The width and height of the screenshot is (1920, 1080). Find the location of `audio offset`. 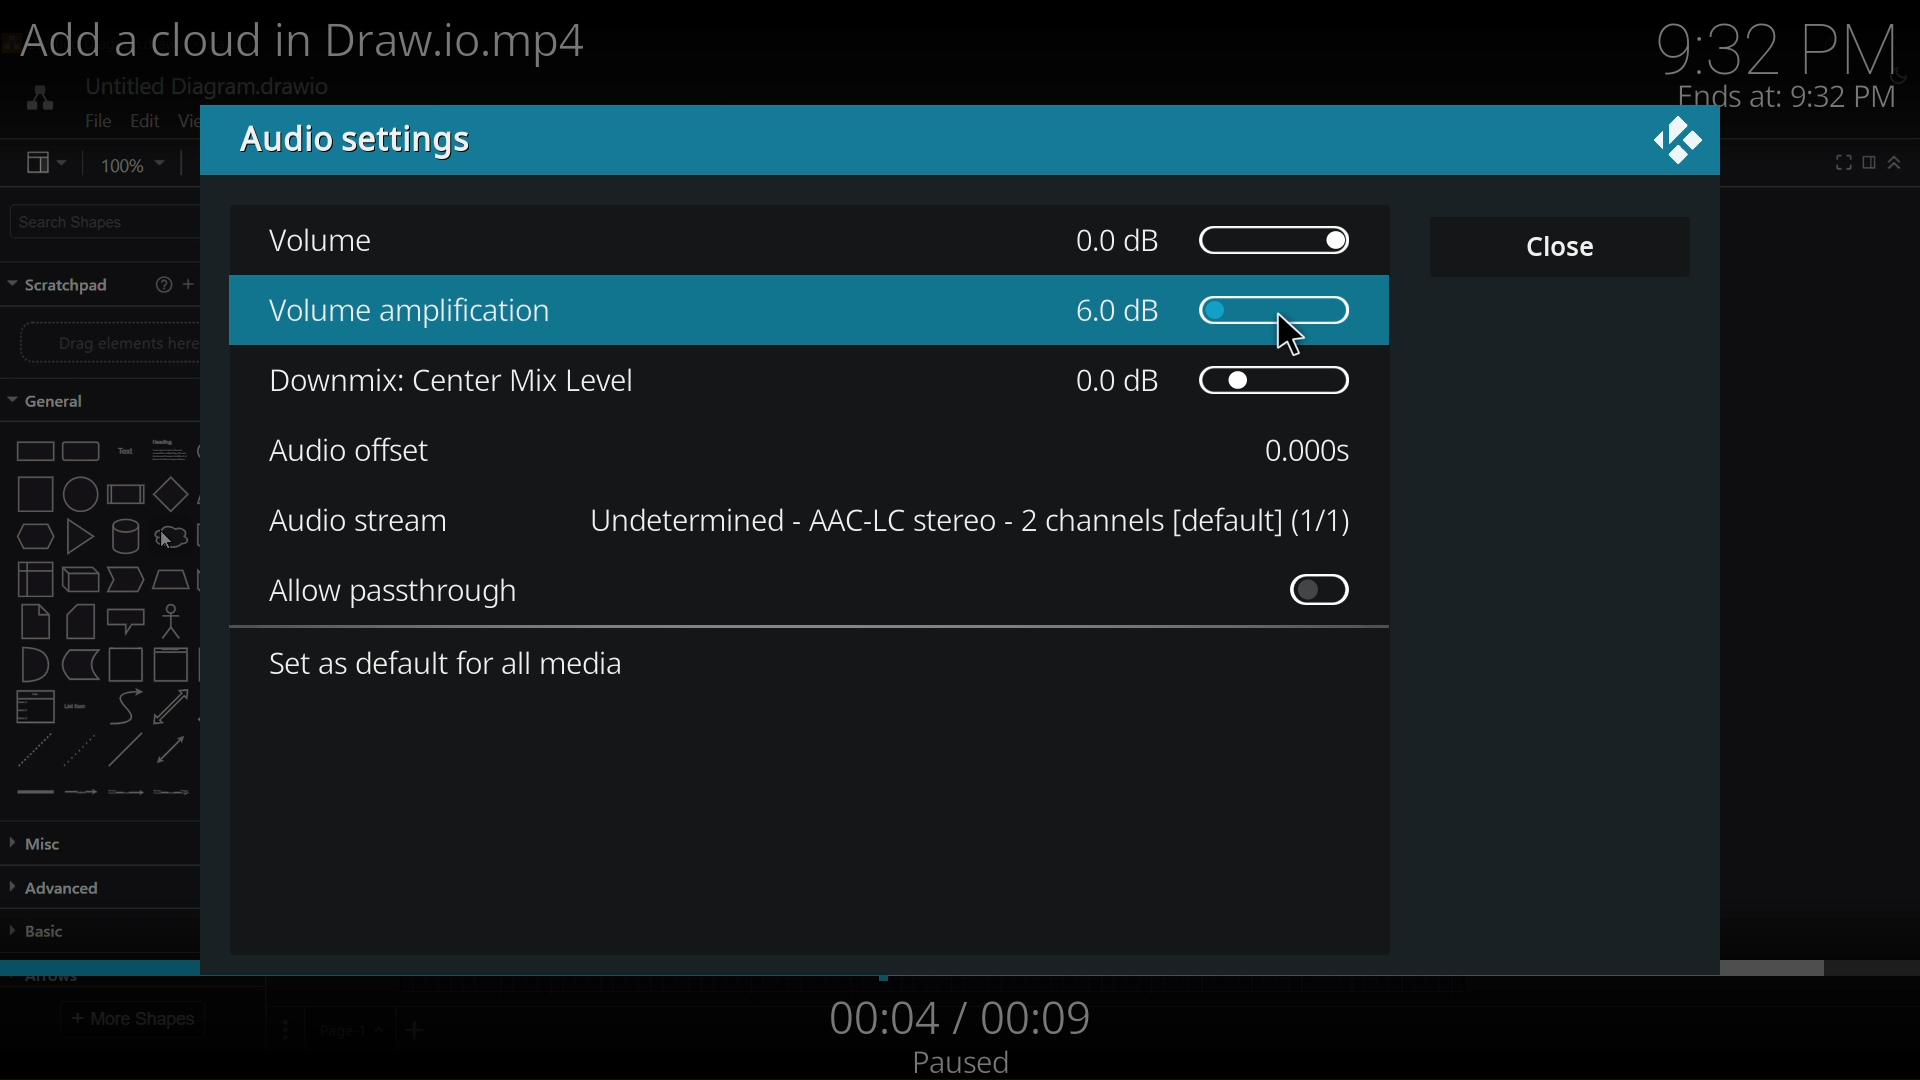

audio offset is located at coordinates (354, 450).